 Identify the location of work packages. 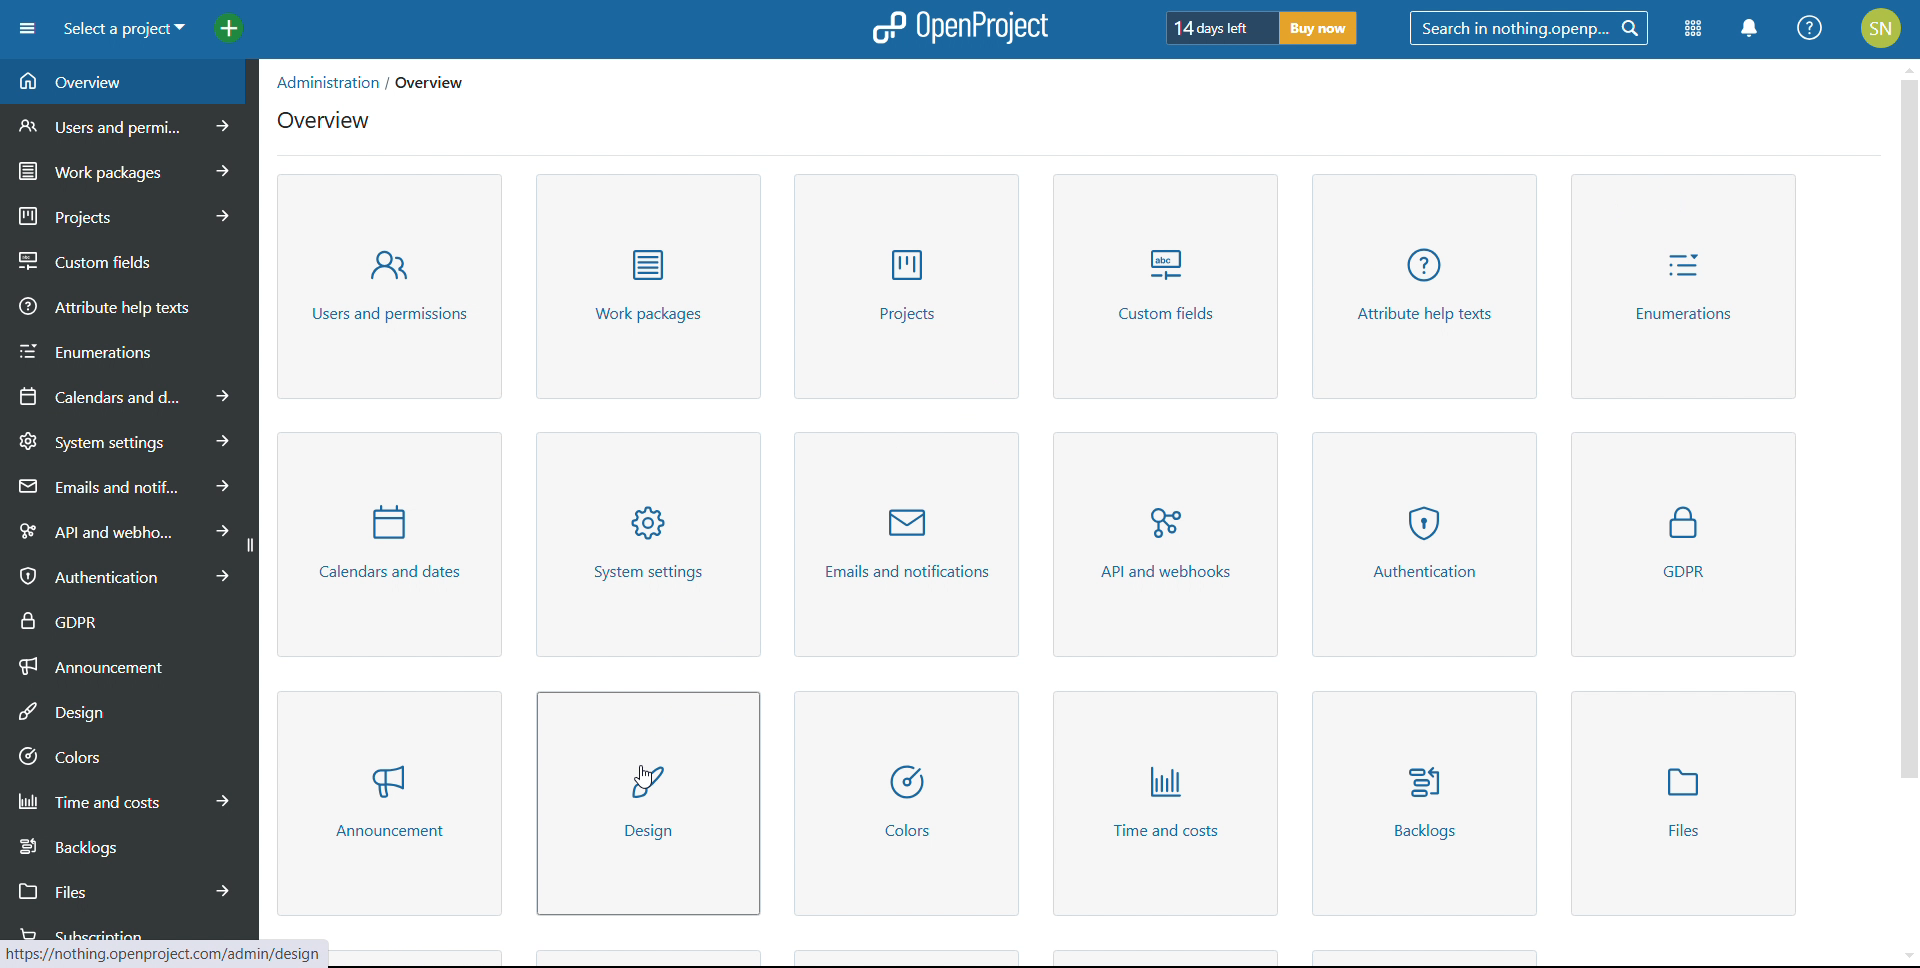
(130, 168).